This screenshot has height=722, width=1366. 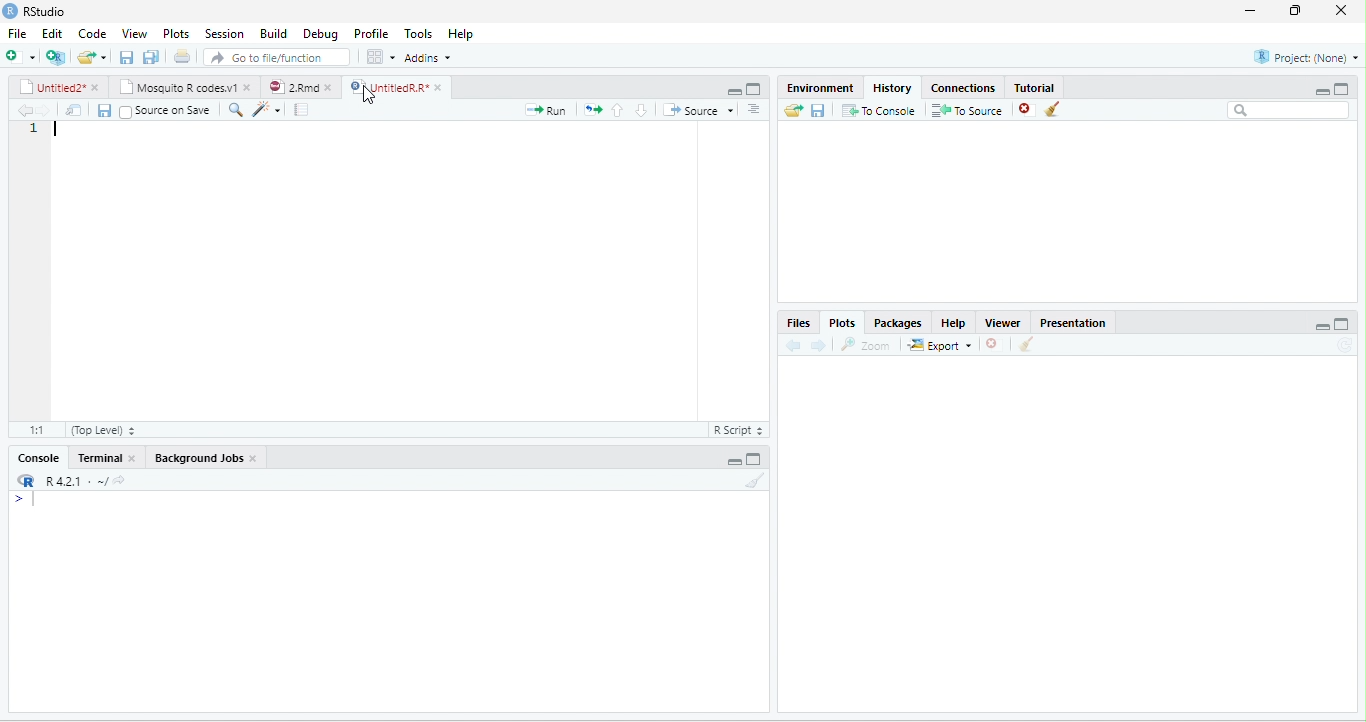 What do you see at coordinates (755, 459) in the screenshot?
I see `maximize` at bounding box center [755, 459].